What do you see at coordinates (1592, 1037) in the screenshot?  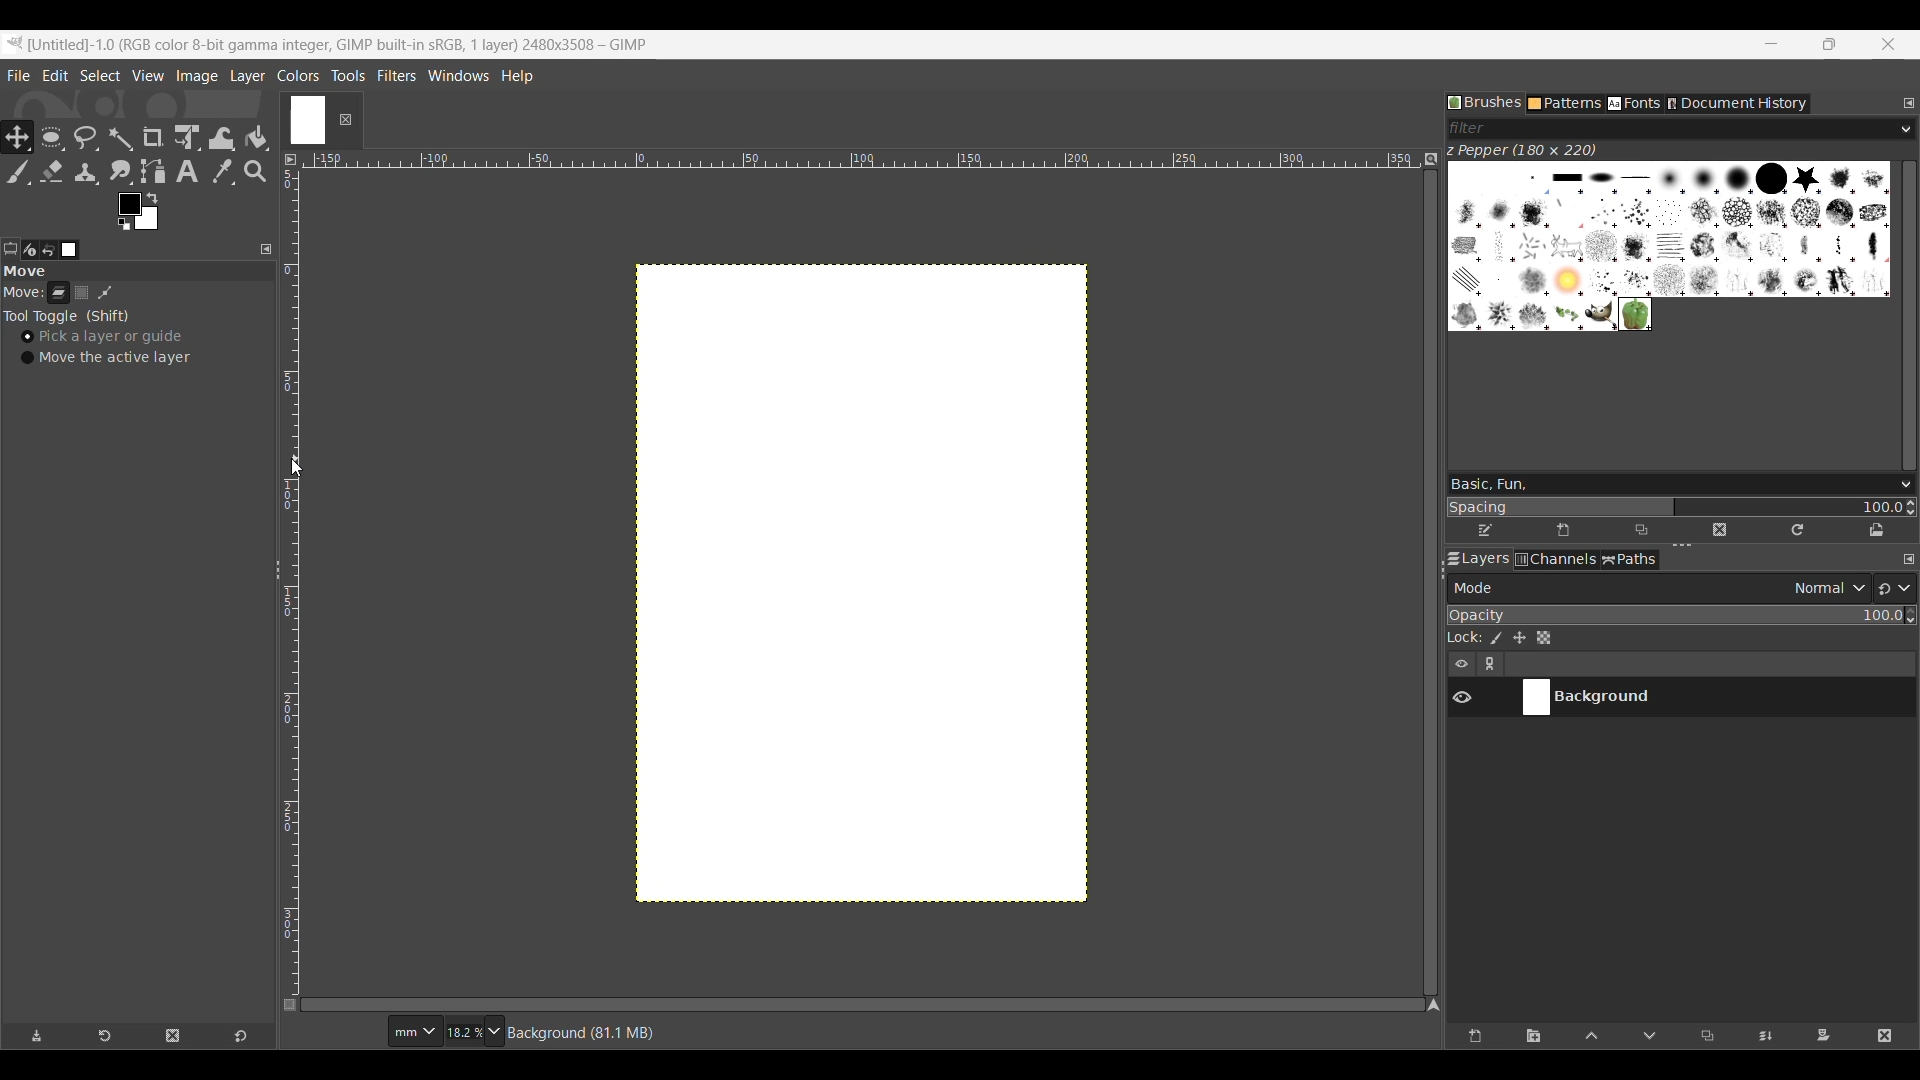 I see `Move layer one step up` at bounding box center [1592, 1037].